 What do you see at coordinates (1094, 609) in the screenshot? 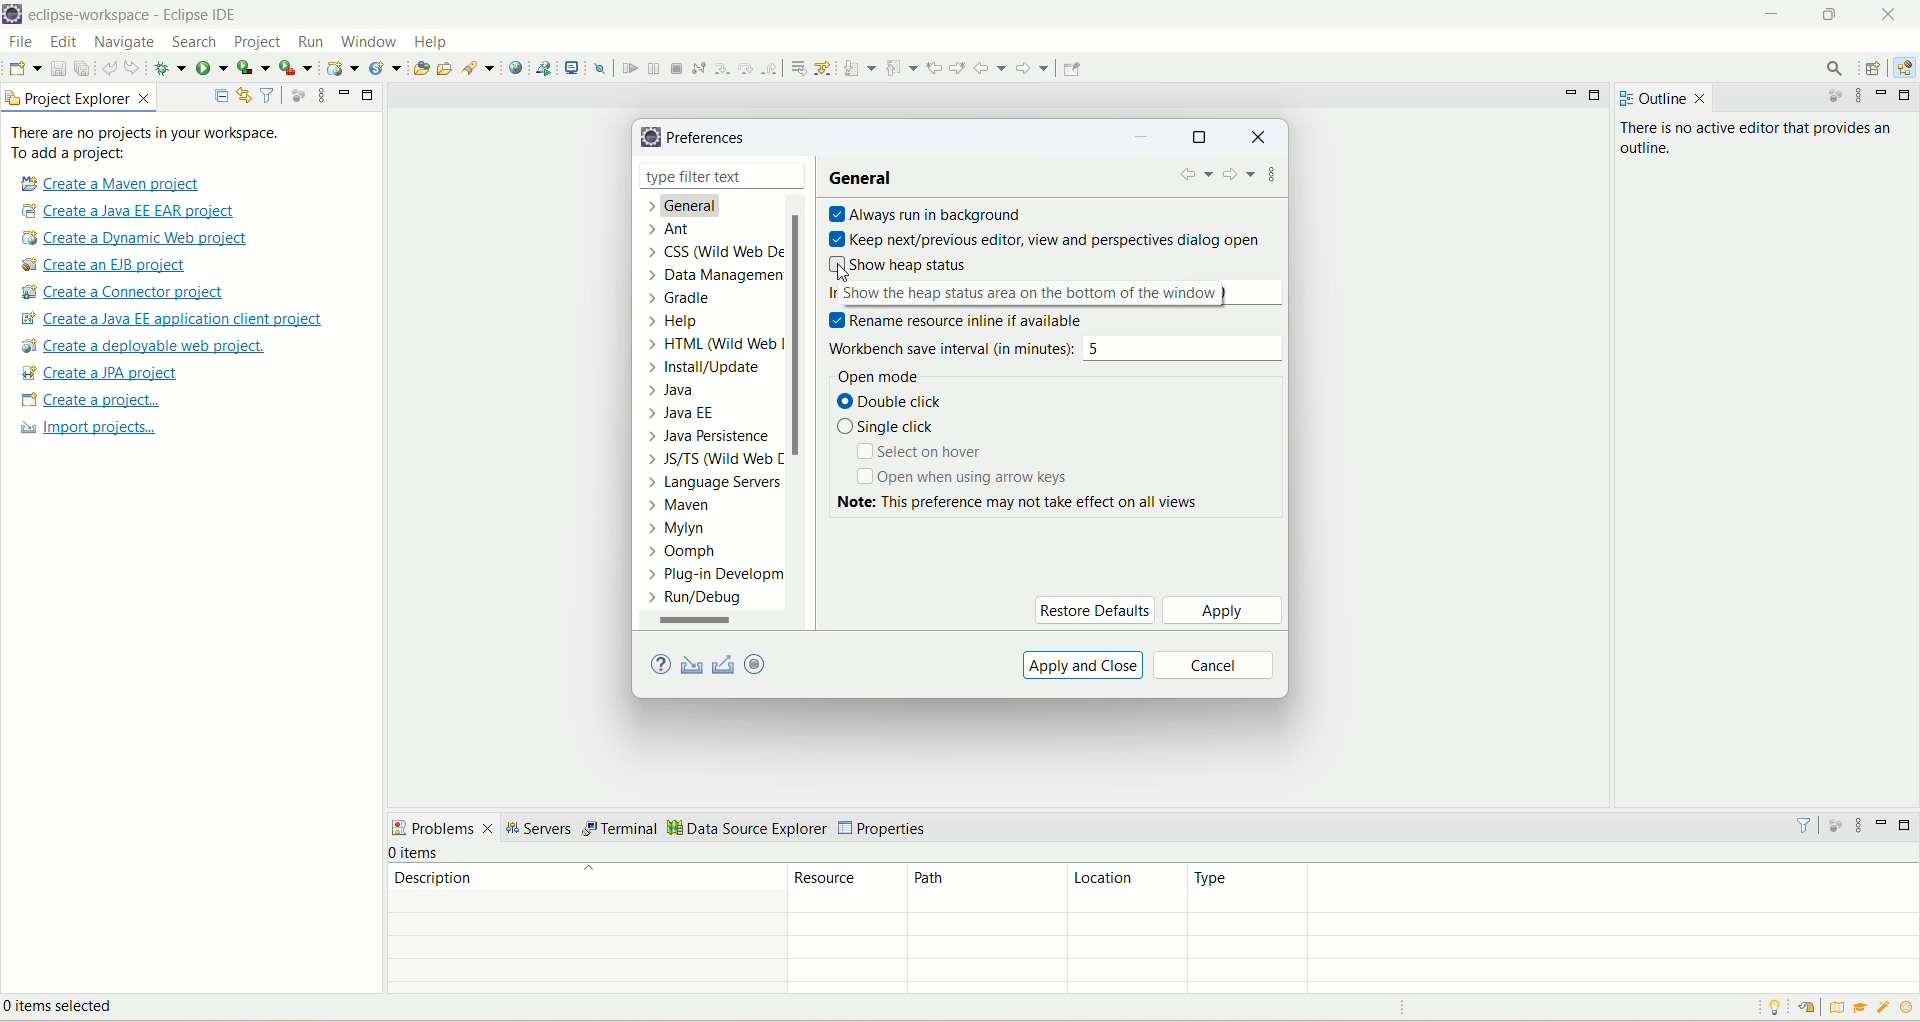
I see `restore defaults` at bounding box center [1094, 609].